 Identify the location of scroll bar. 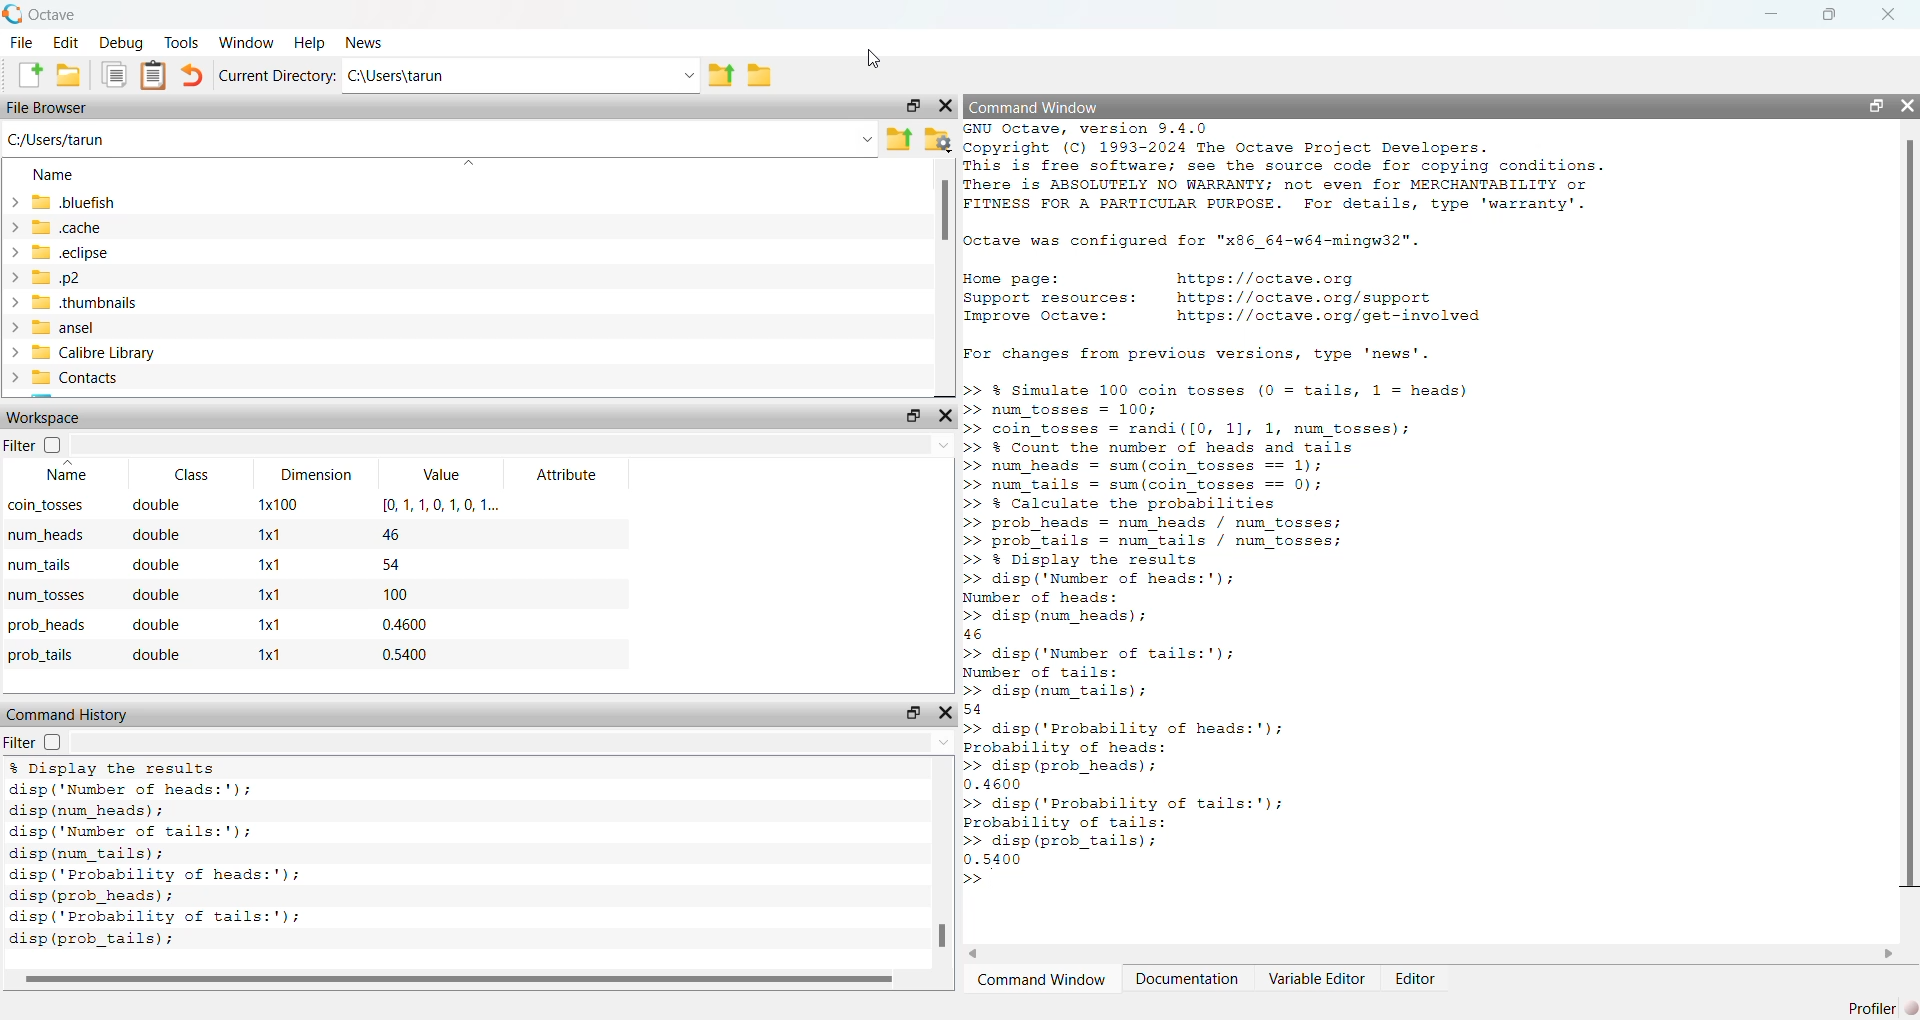
(941, 214).